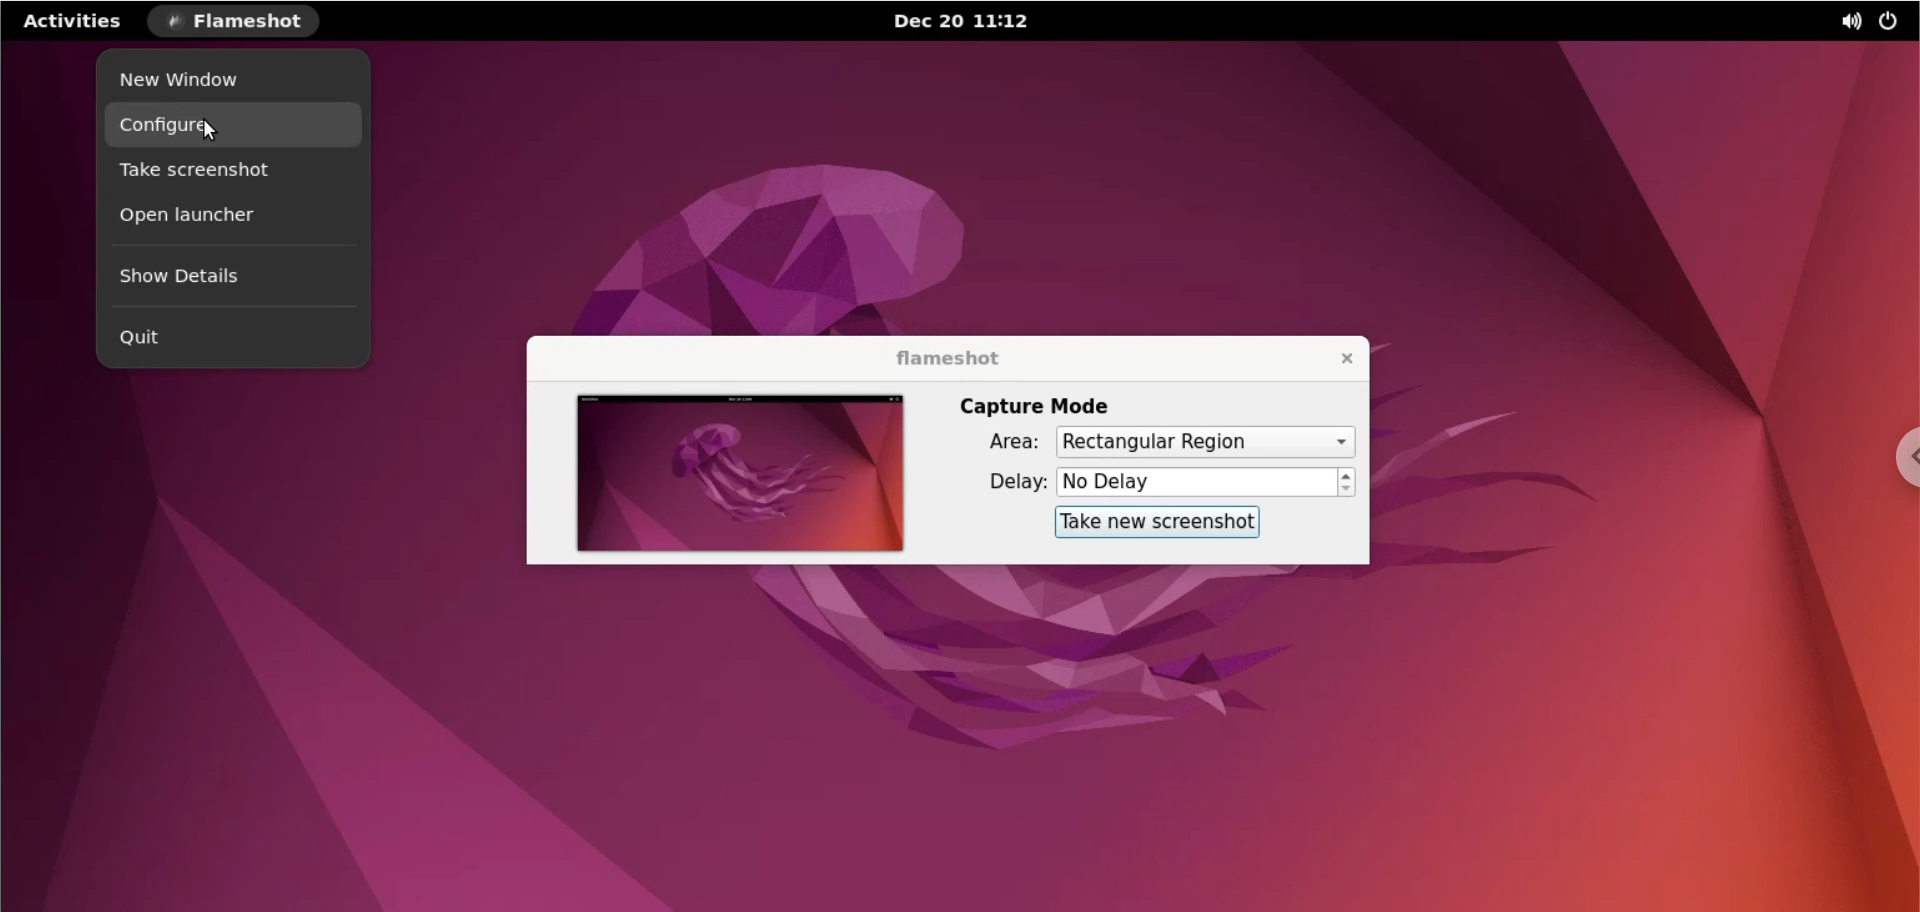 This screenshot has width=1920, height=912. Describe the element at coordinates (1902, 455) in the screenshot. I see `chrome options` at that location.